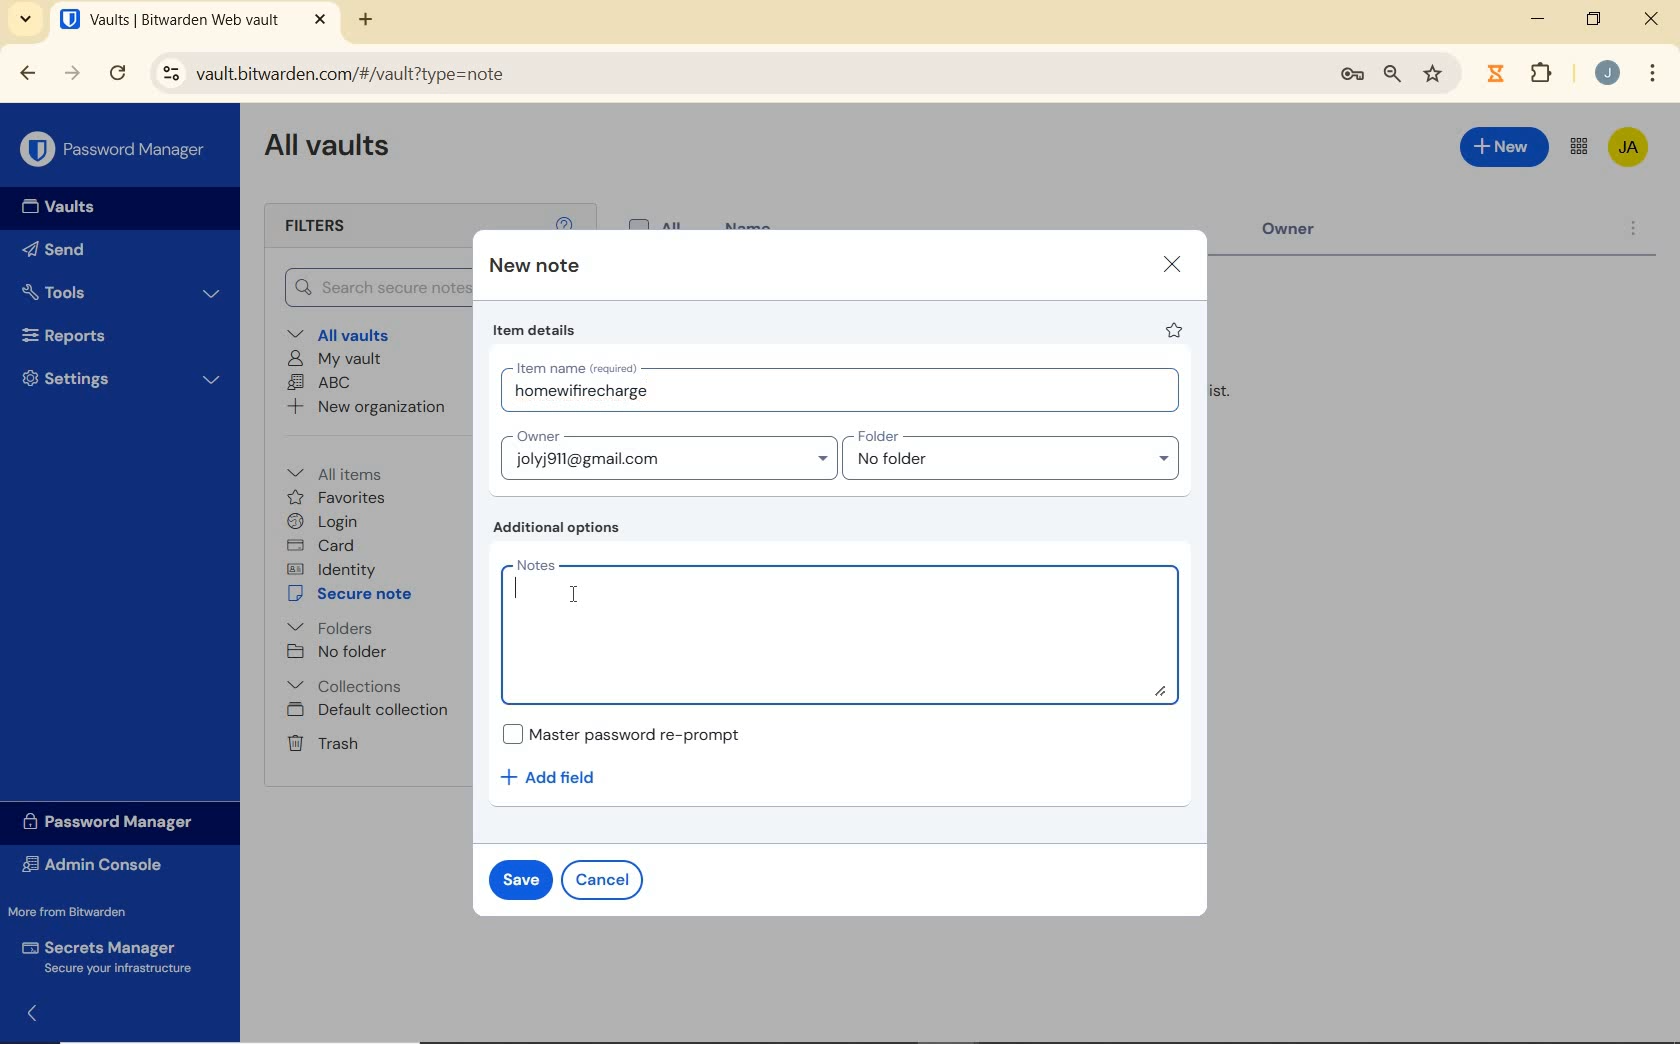  I want to click on favorites, so click(337, 498).